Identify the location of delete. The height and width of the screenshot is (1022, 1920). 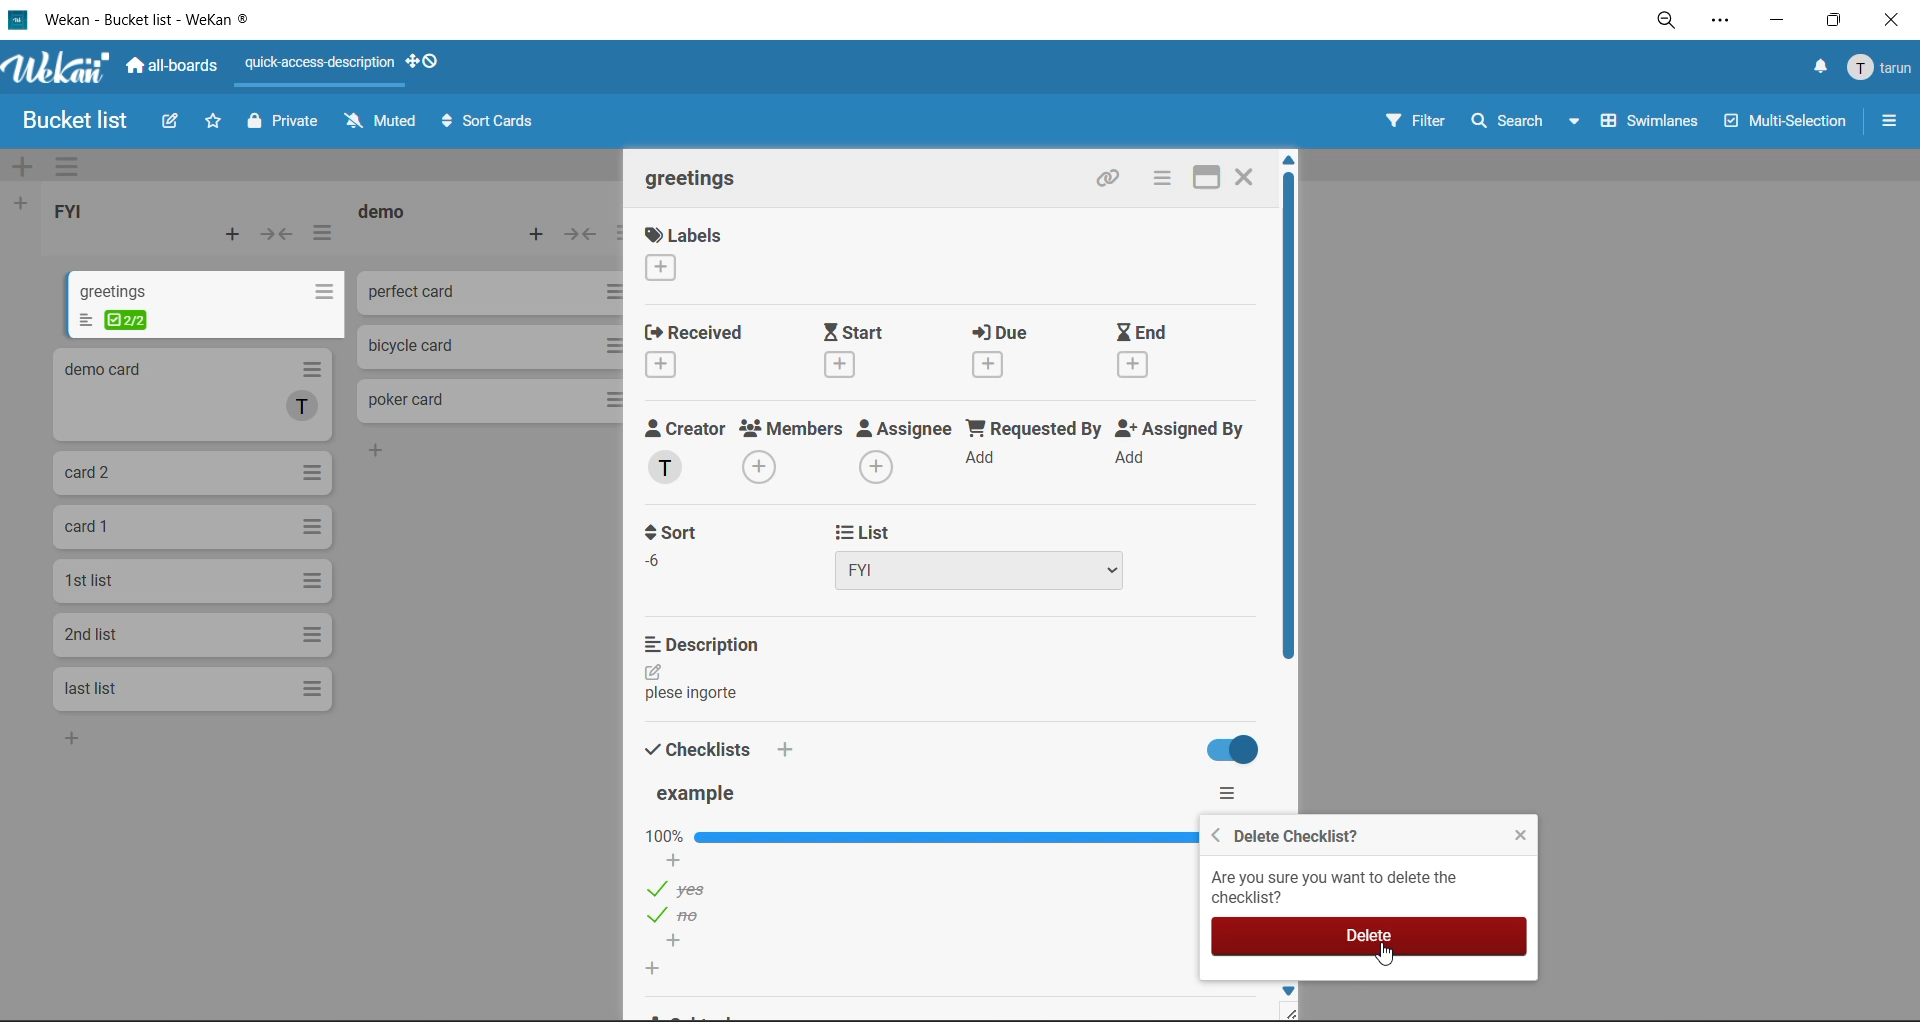
(1371, 933).